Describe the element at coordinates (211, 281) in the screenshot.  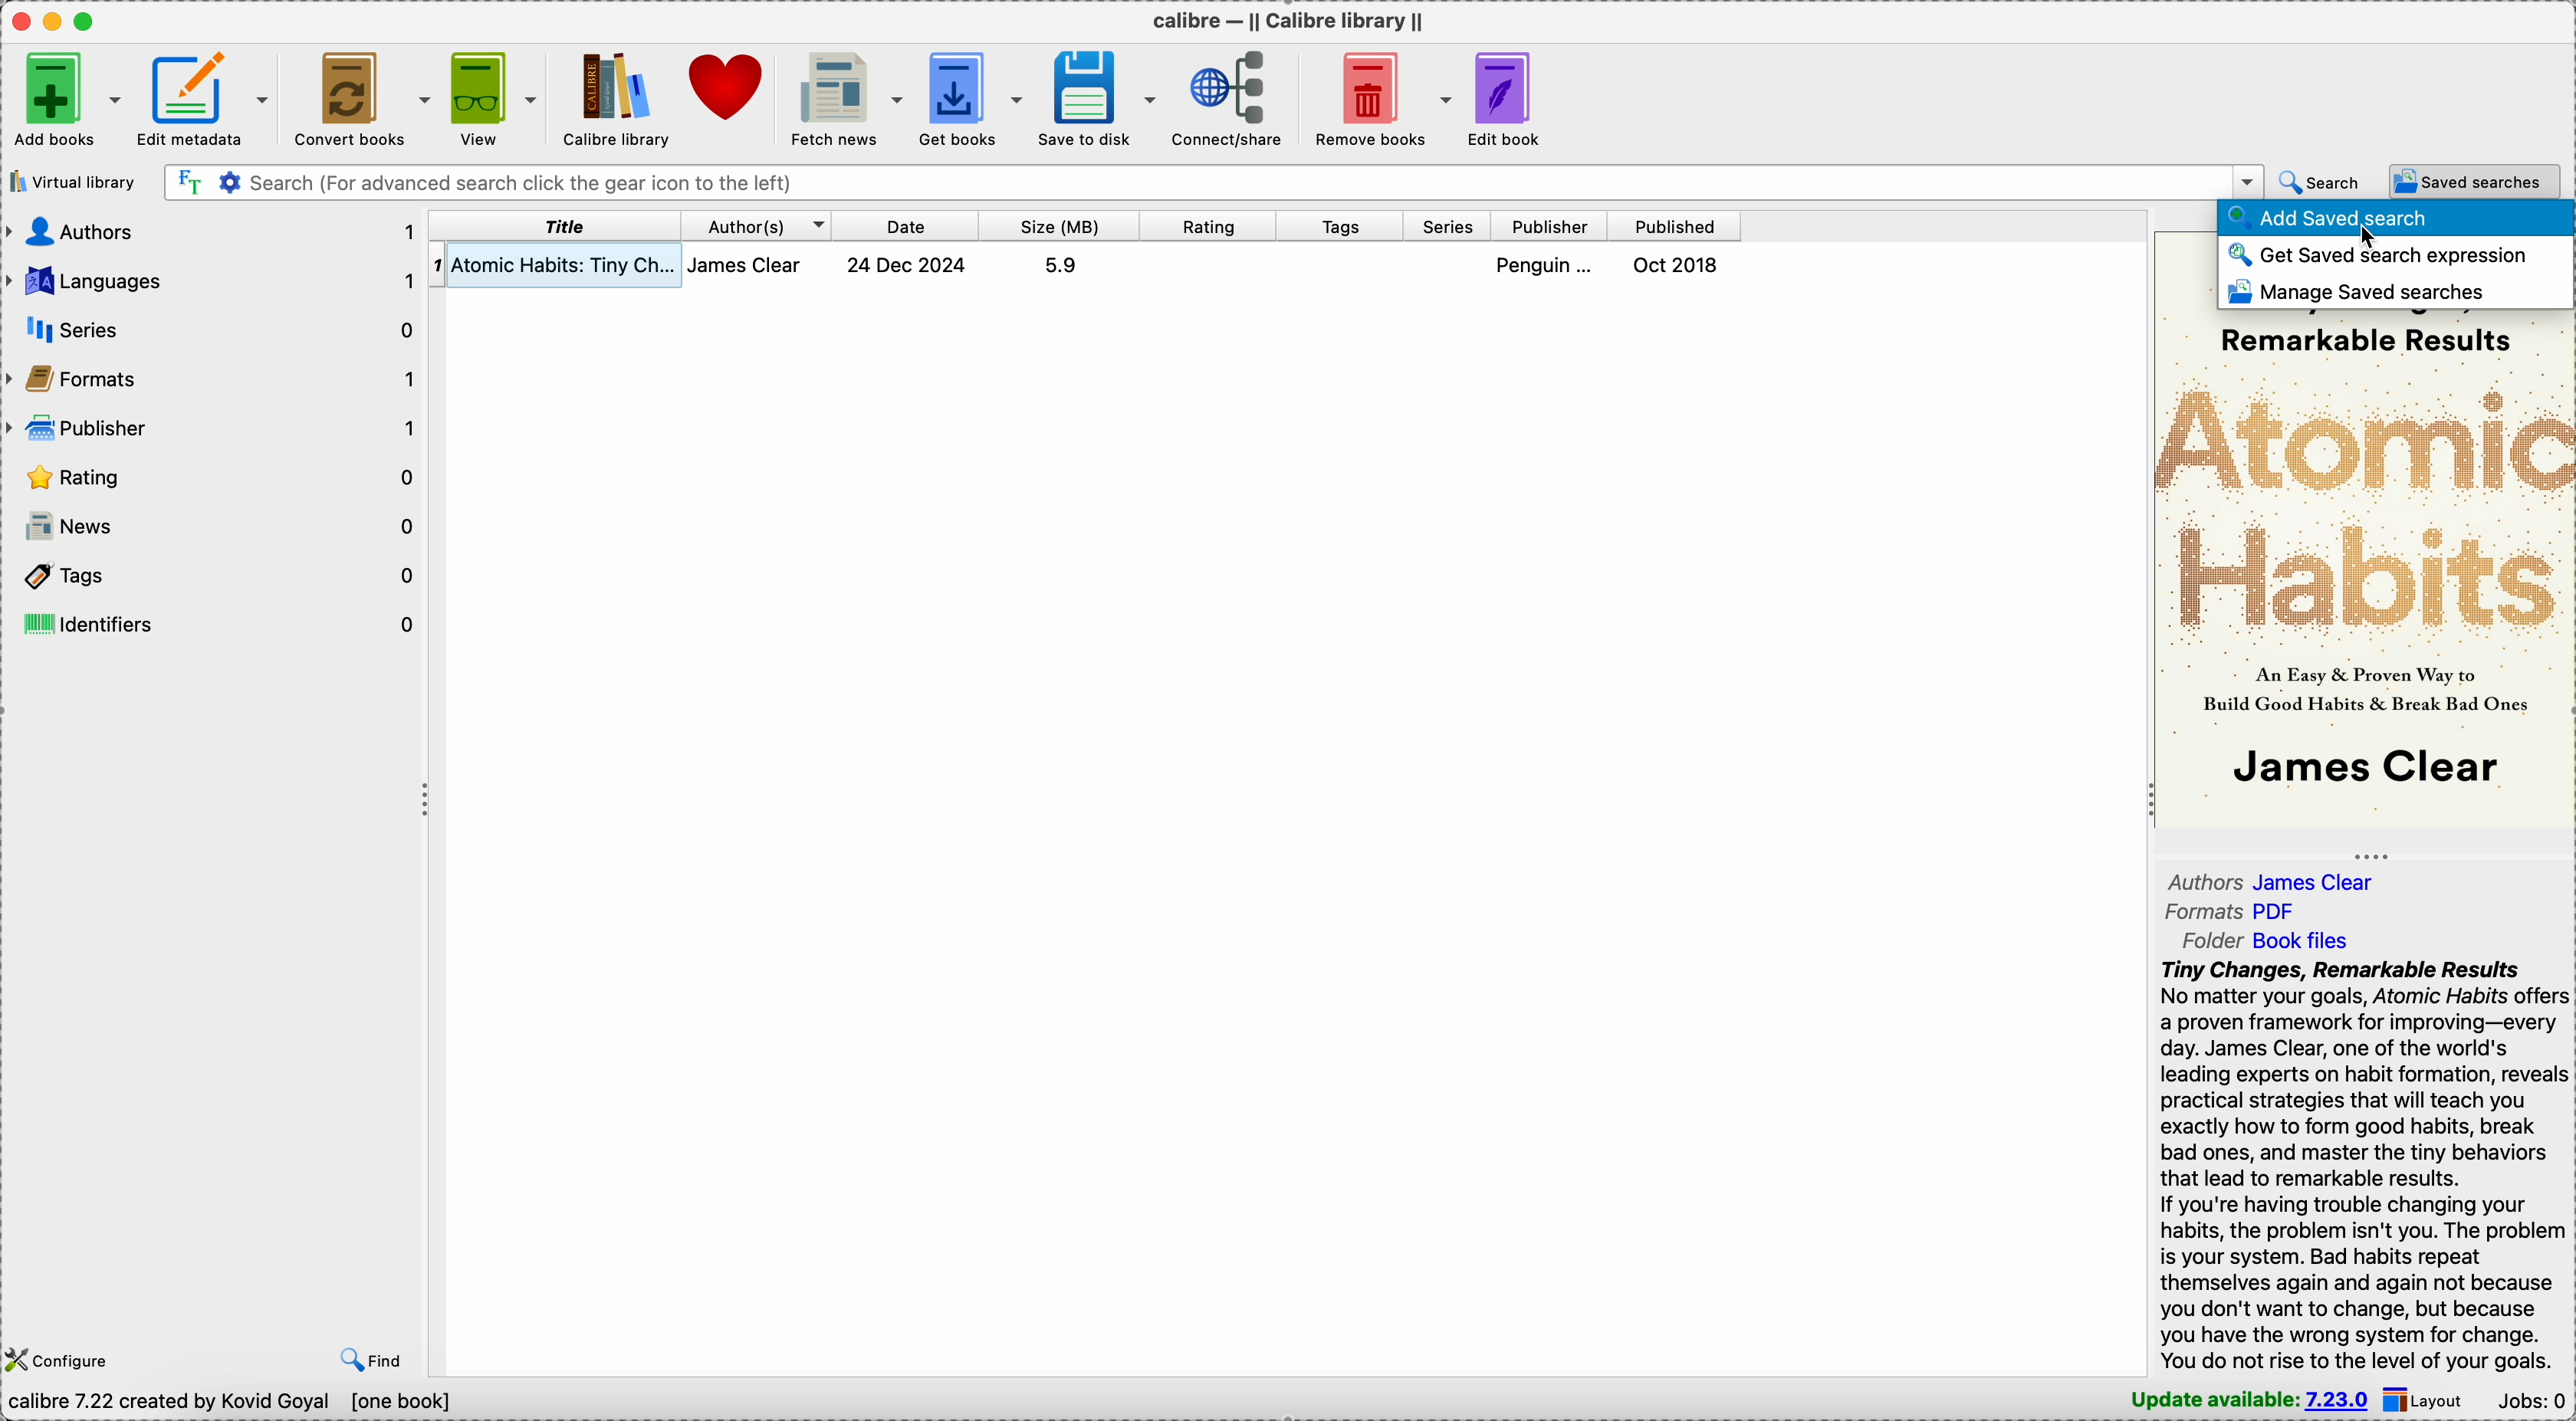
I see `languages` at that location.